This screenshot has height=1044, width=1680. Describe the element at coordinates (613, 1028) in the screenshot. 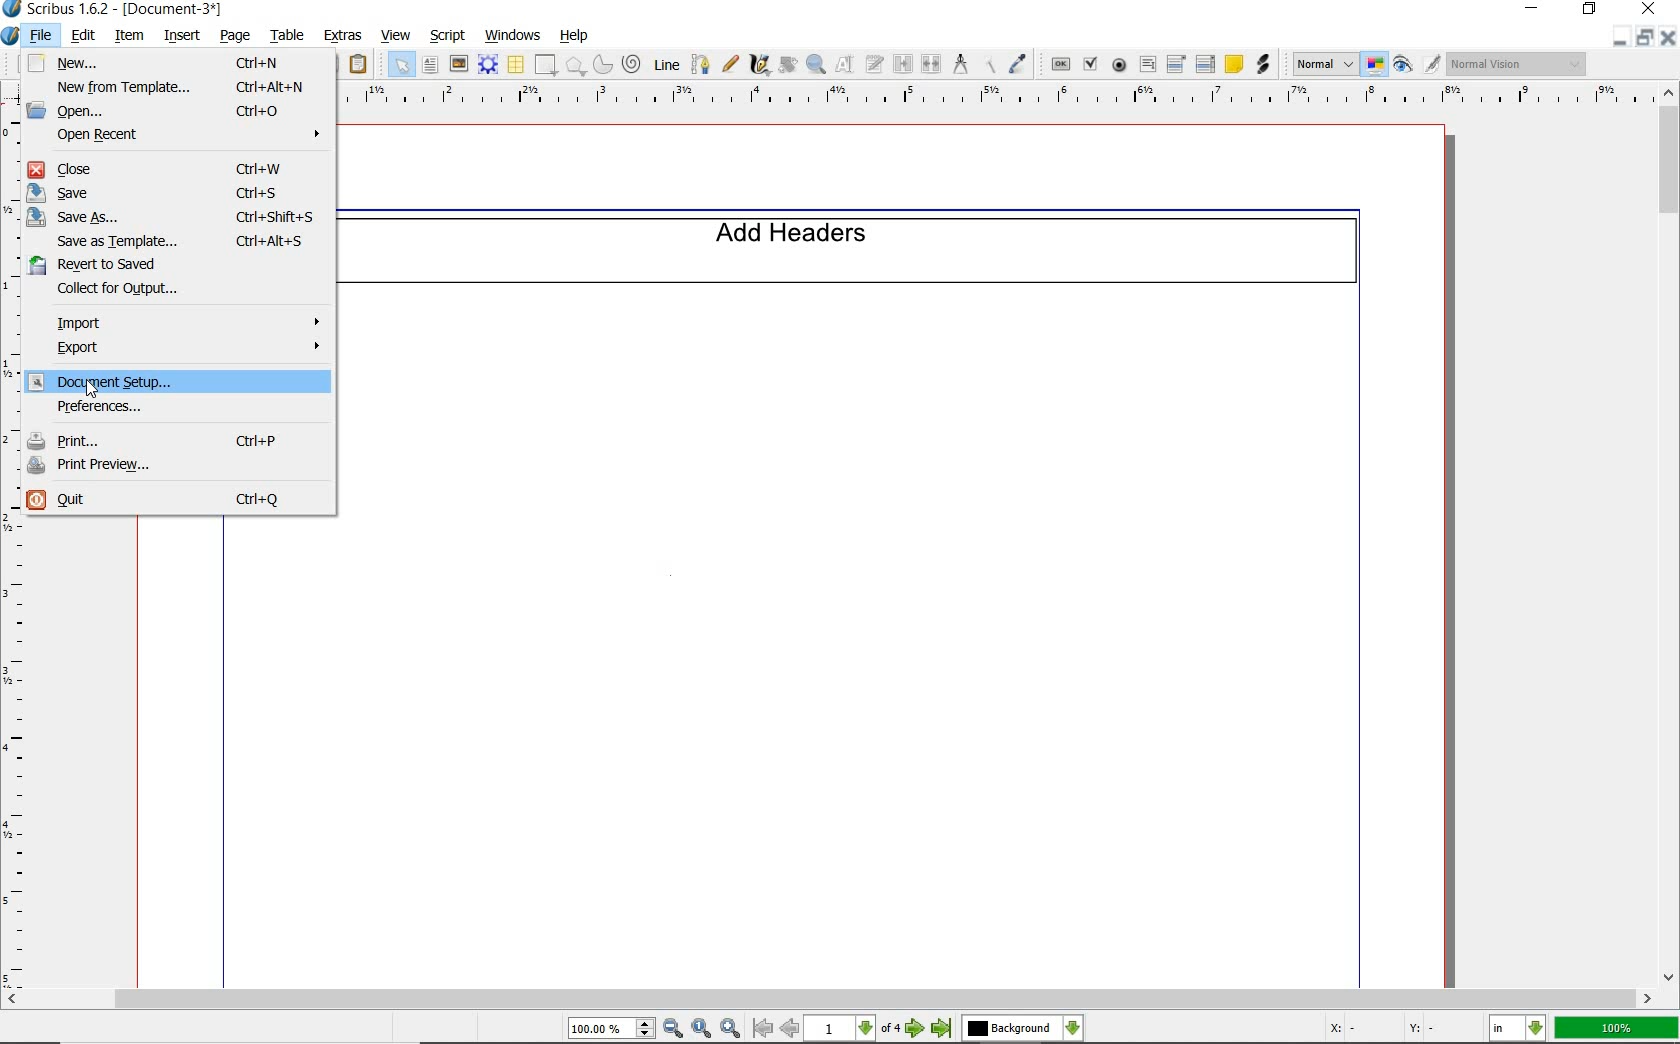

I see `select current zoom level` at that location.